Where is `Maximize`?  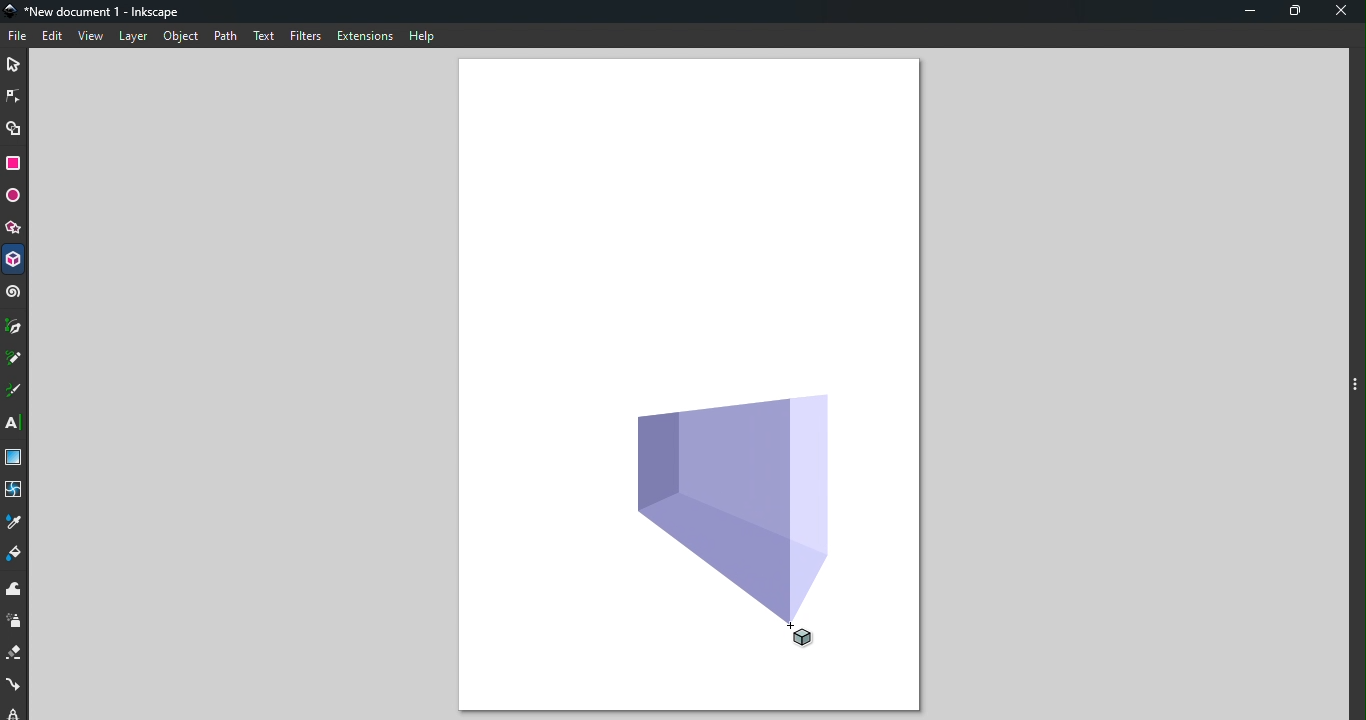 Maximize is located at coordinates (1295, 14).